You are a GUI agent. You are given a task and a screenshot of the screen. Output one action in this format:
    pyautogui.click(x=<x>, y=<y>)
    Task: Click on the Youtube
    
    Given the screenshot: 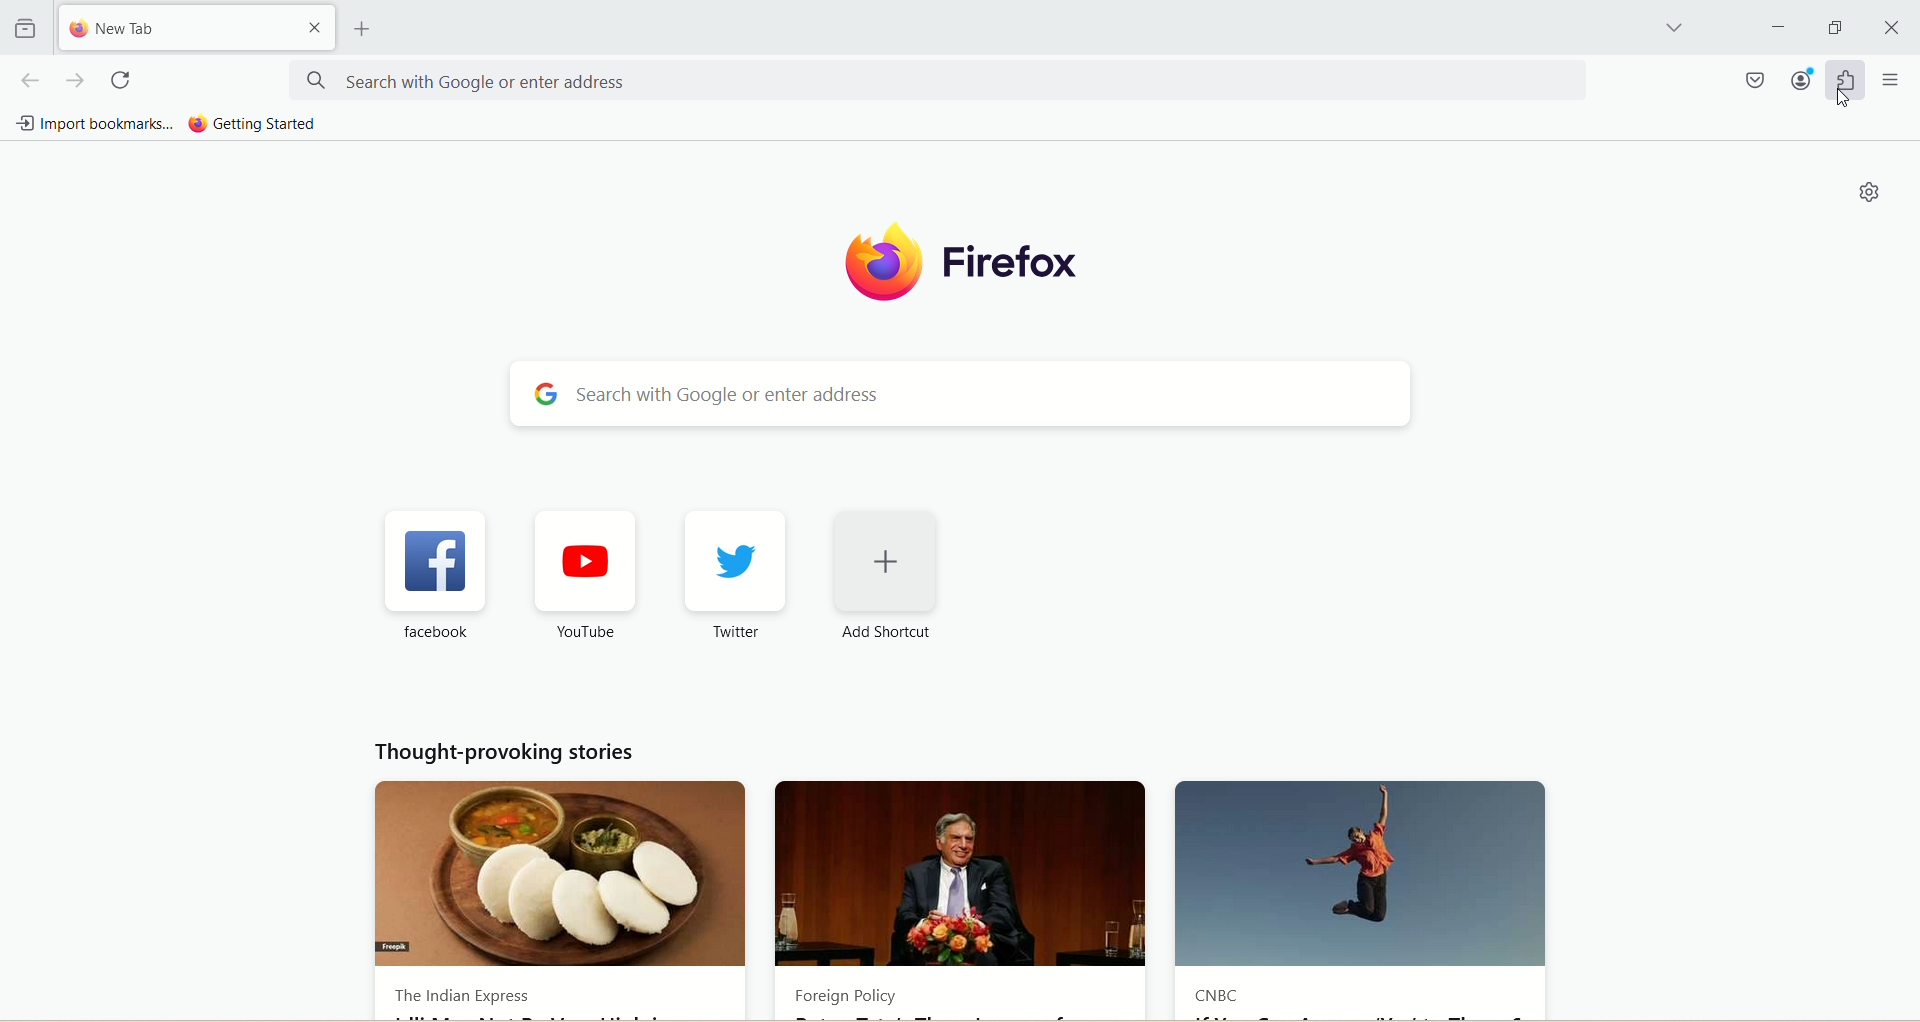 What is the action you would take?
    pyautogui.click(x=576, y=578)
    